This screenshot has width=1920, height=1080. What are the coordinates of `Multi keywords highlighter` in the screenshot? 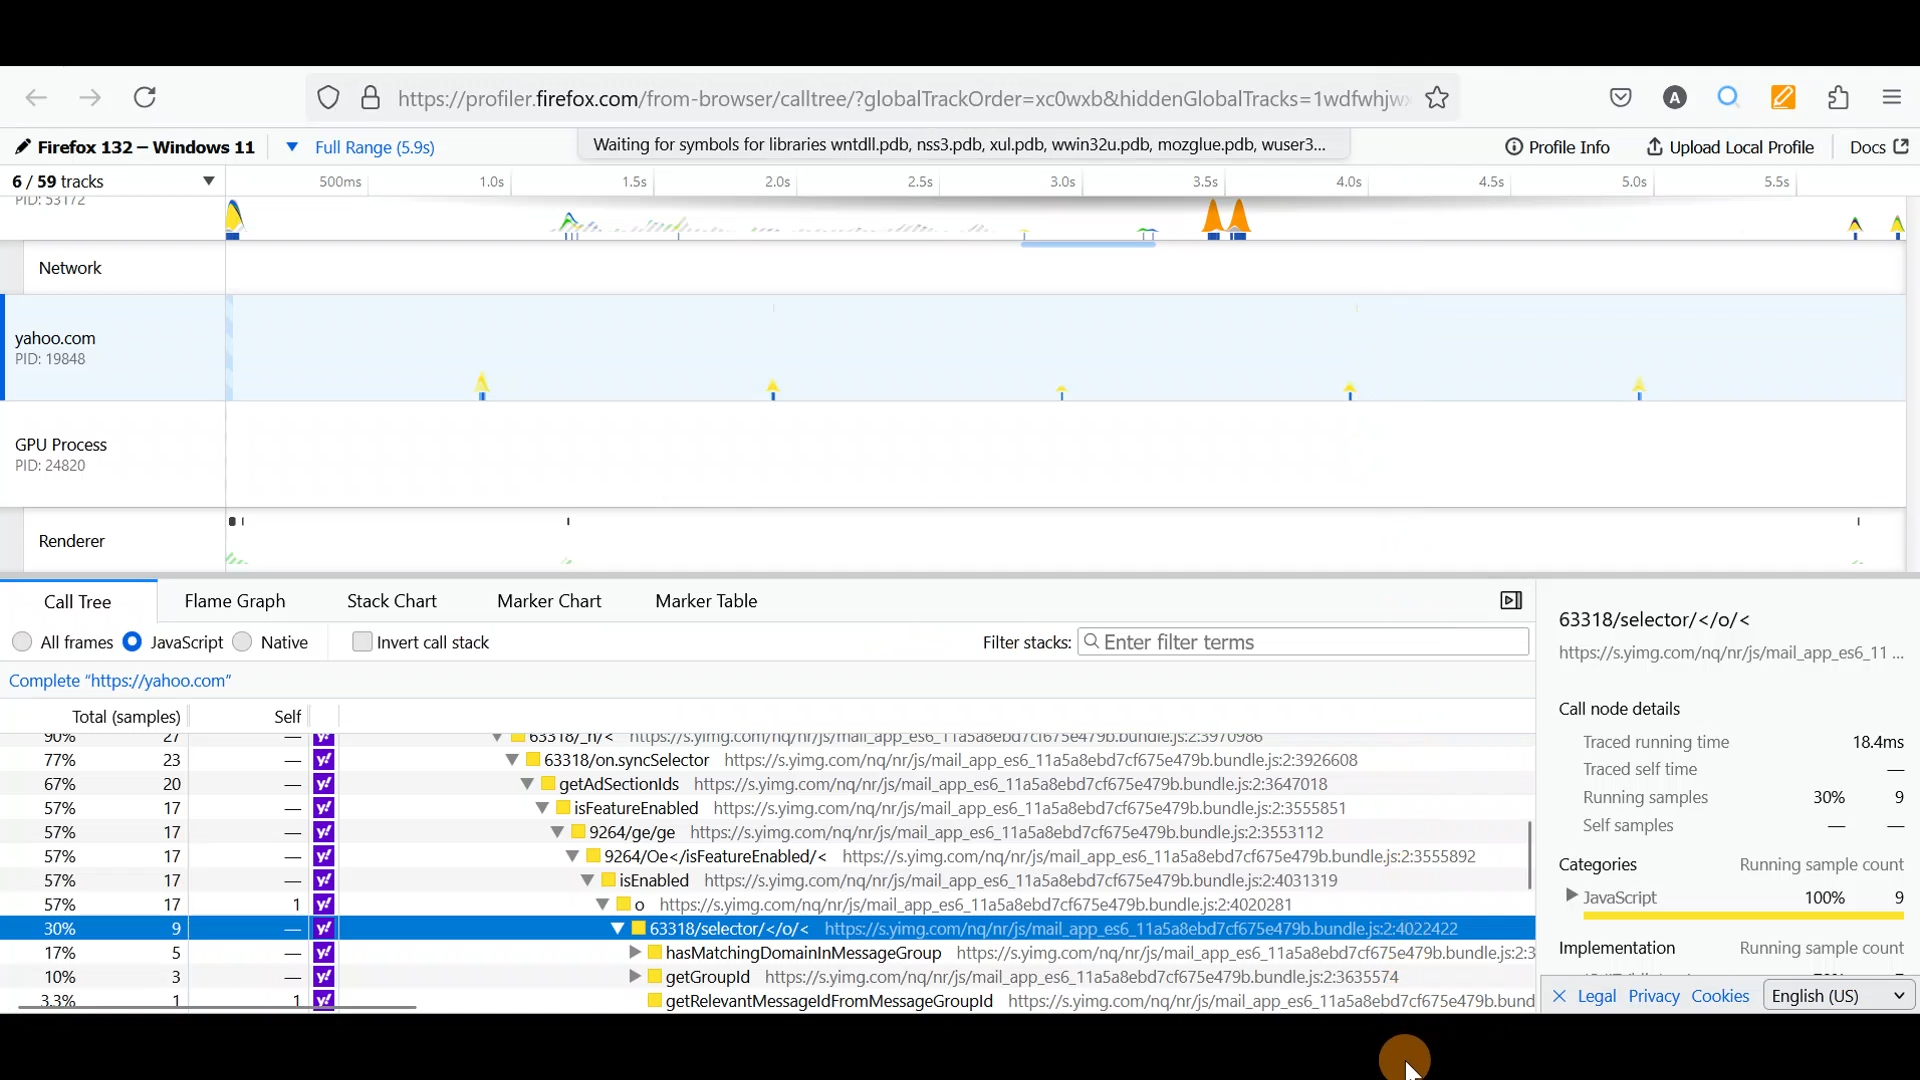 It's located at (1790, 97).